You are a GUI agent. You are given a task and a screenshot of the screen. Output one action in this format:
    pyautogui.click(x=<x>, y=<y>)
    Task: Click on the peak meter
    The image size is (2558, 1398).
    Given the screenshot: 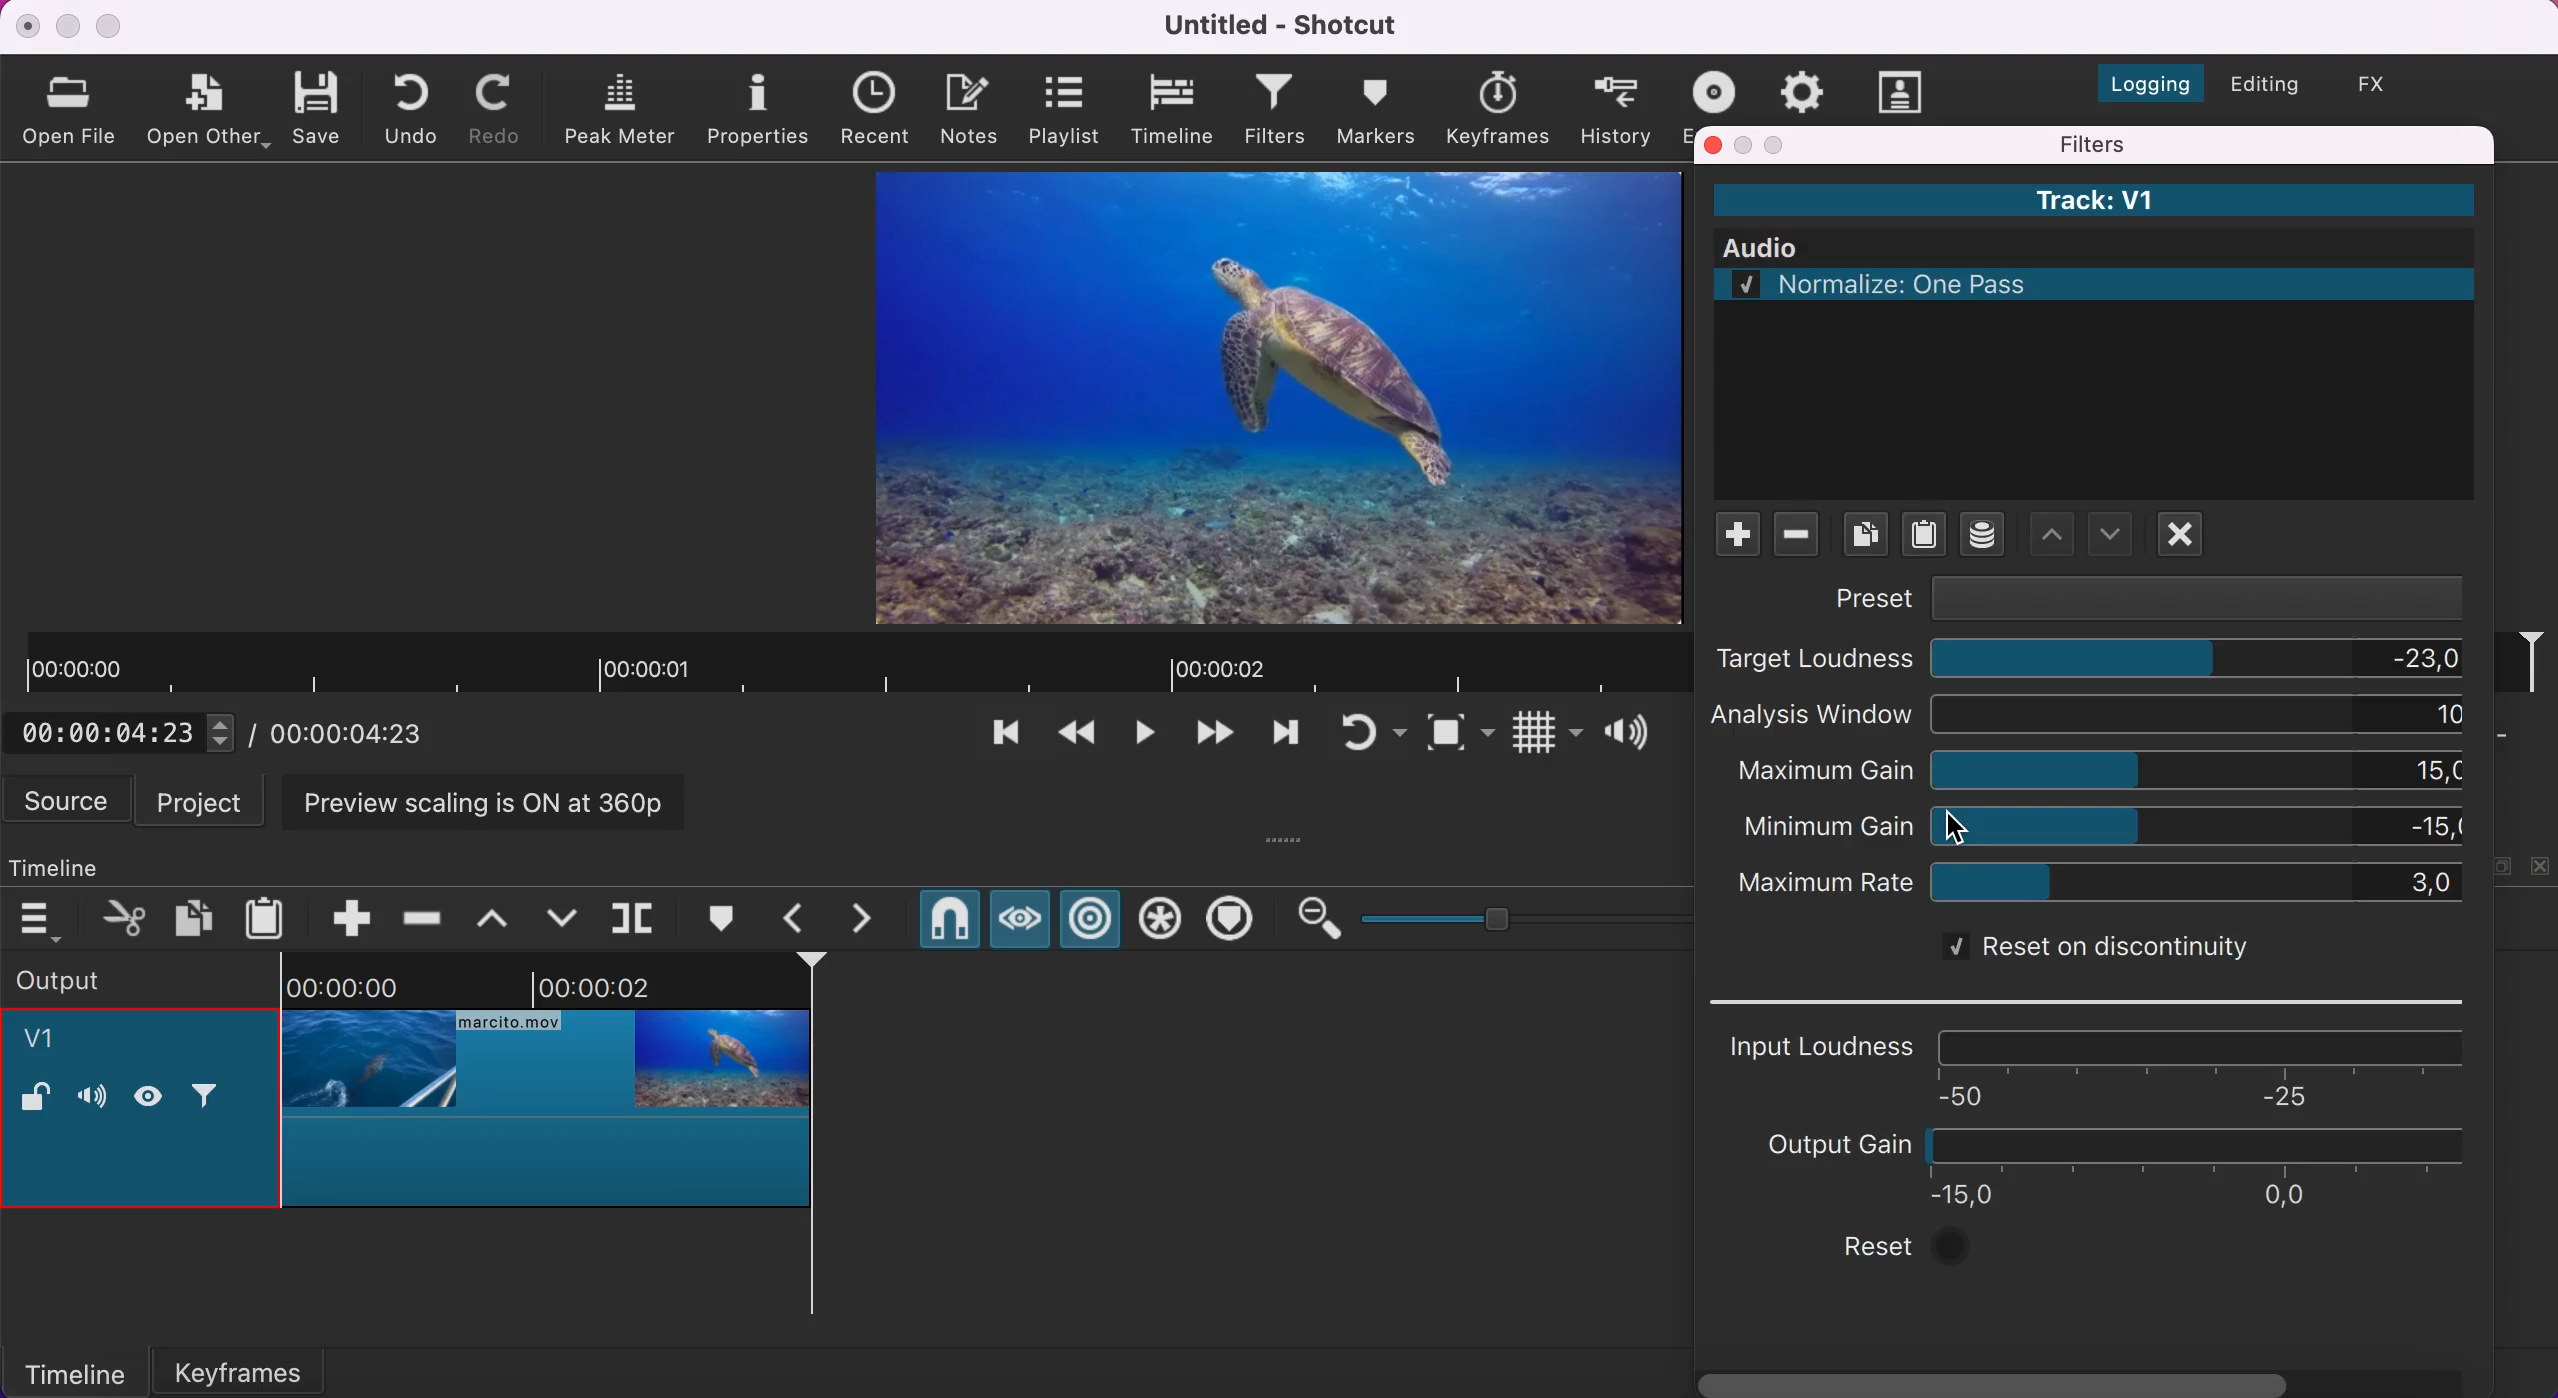 What is the action you would take?
    pyautogui.click(x=624, y=110)
    